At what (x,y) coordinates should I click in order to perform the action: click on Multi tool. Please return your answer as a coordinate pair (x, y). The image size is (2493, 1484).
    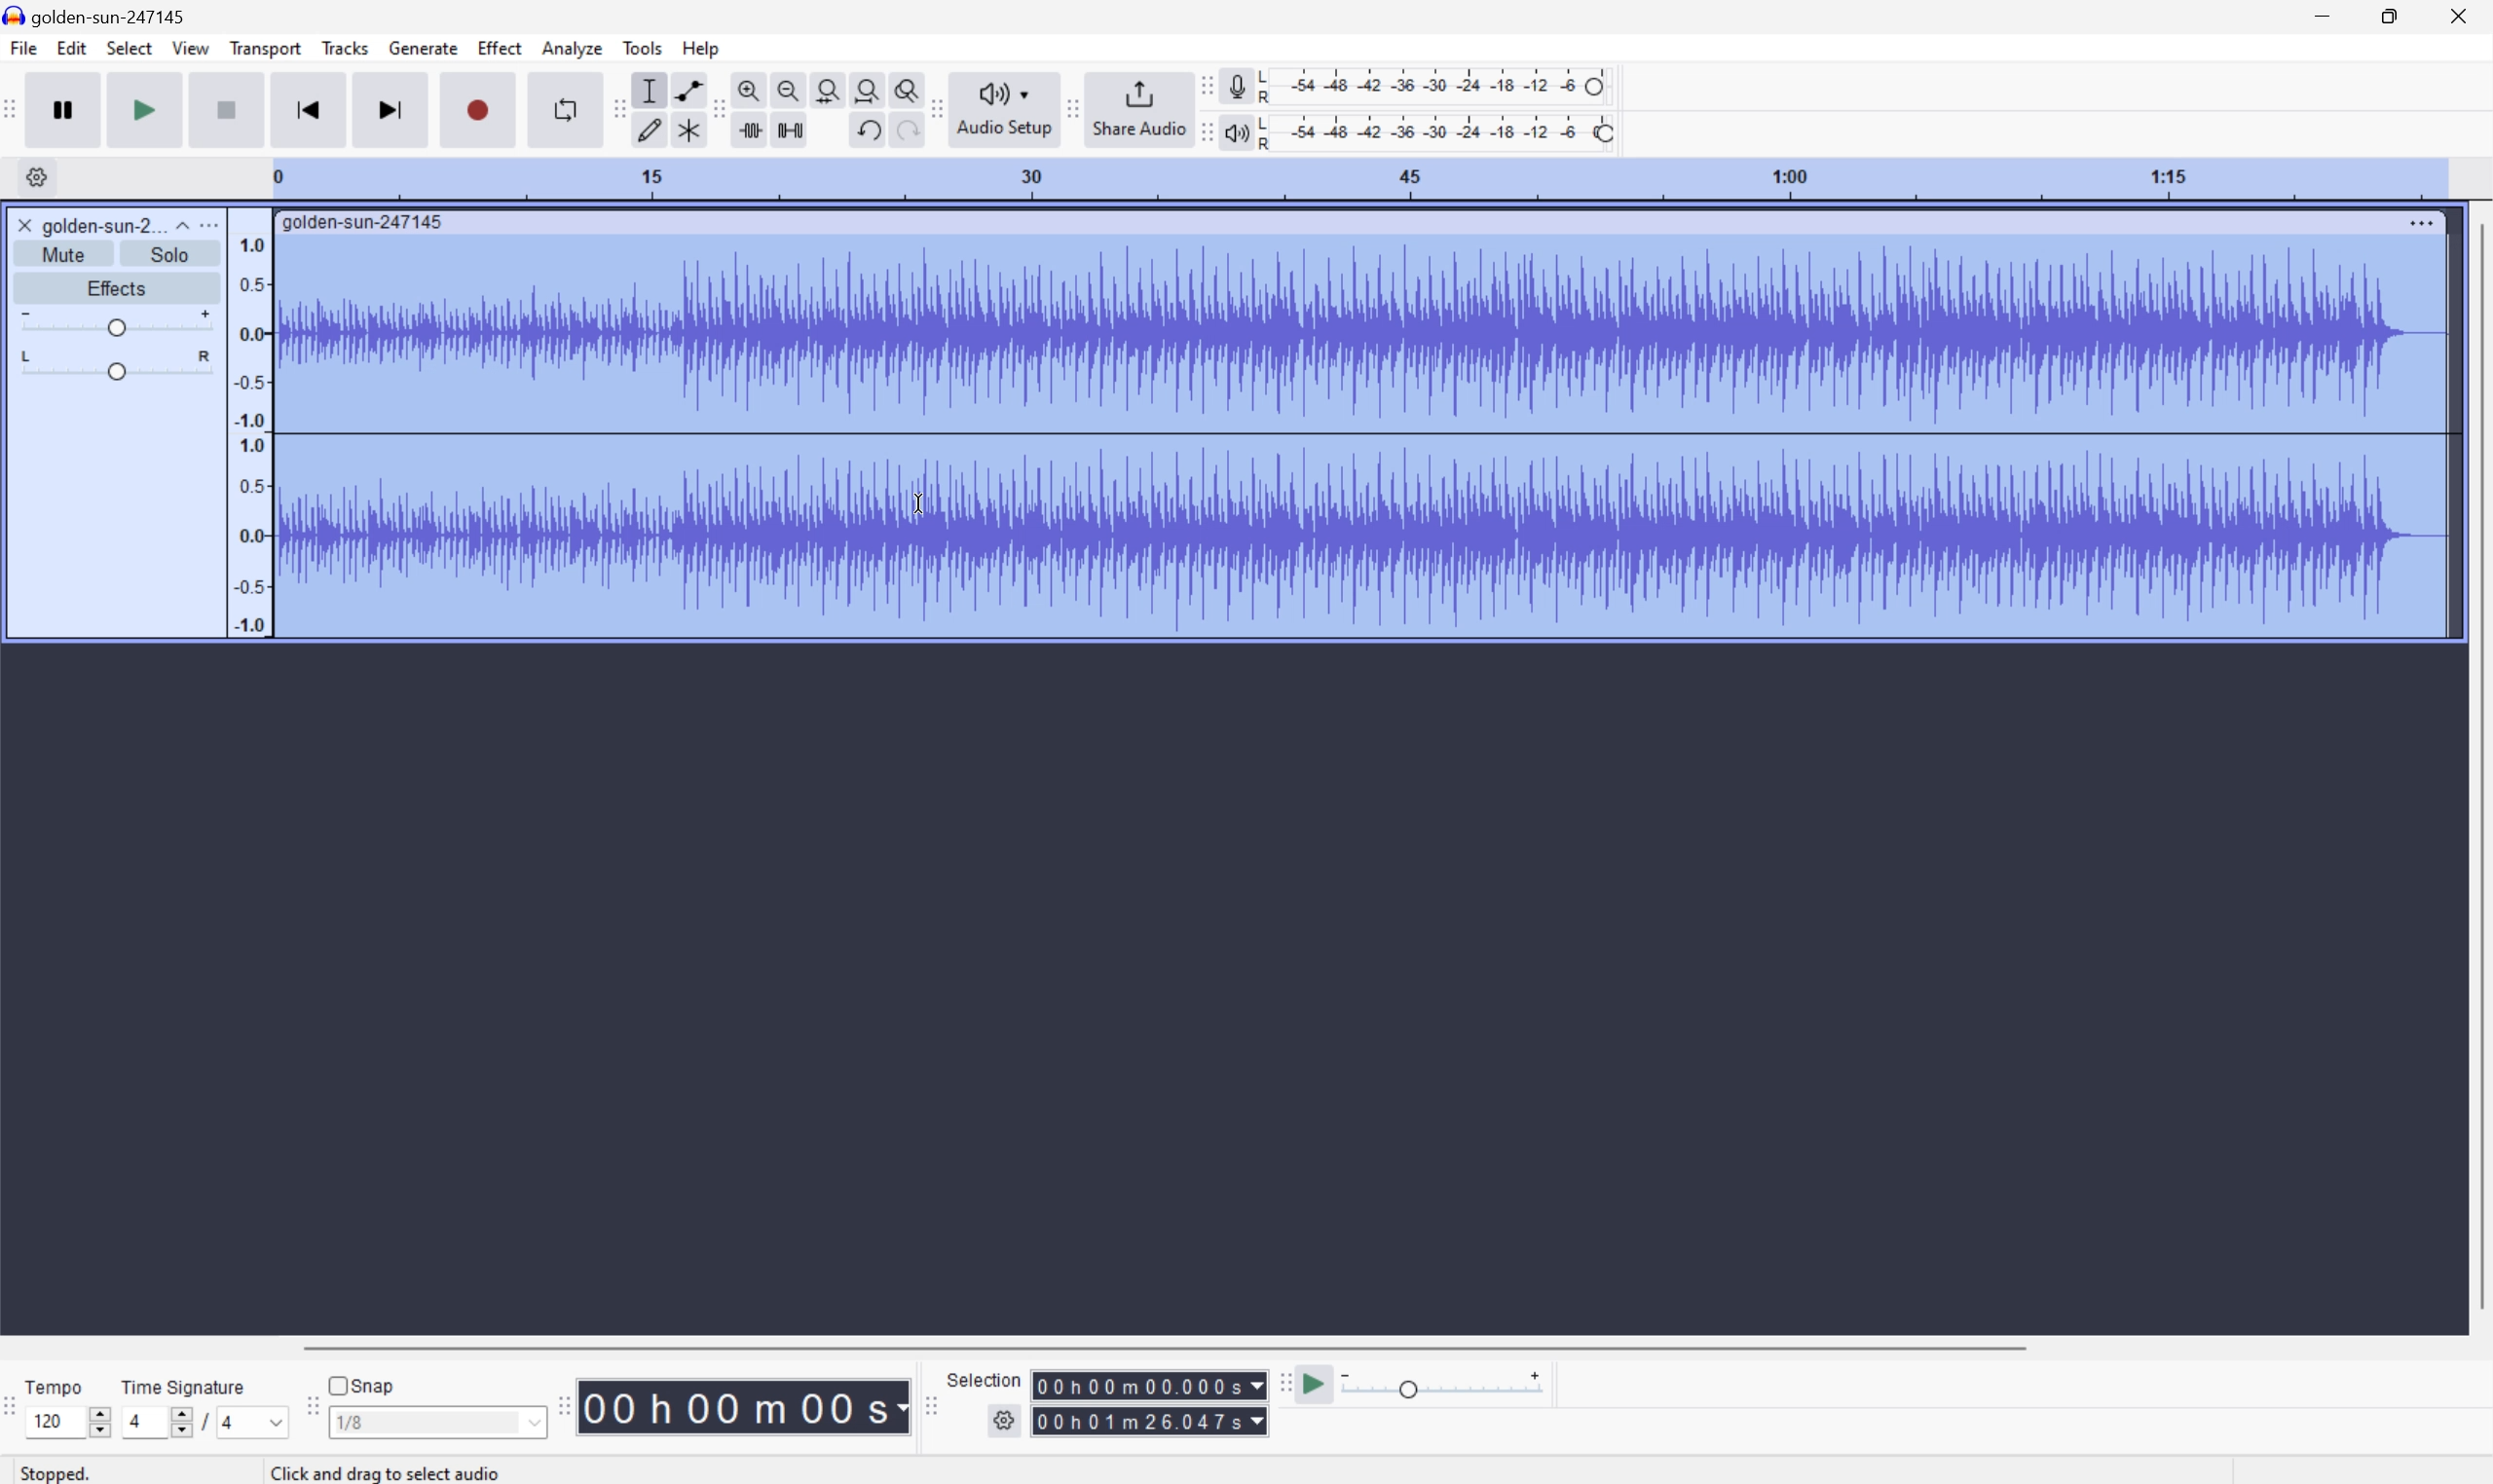
    Looking at the image, I should click on (684, 134).